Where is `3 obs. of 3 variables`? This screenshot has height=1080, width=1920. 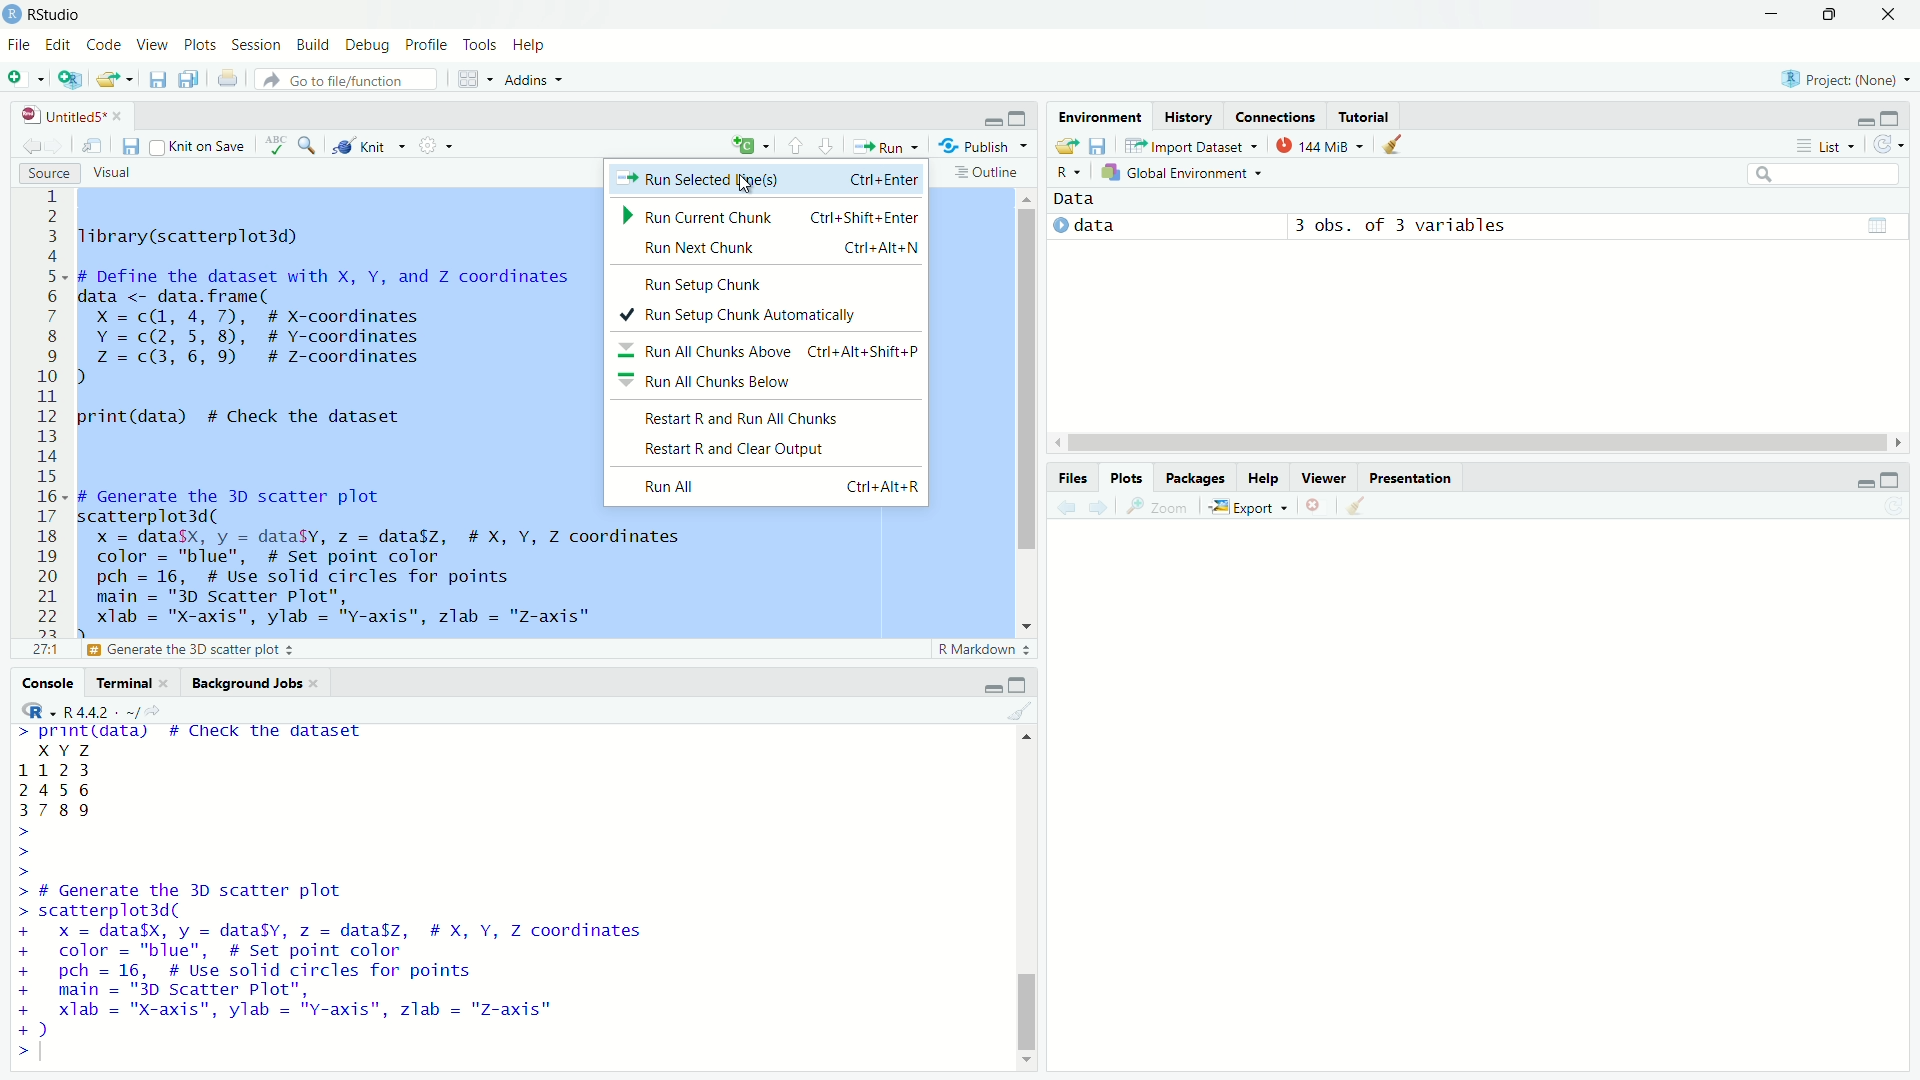
3 obs. of 3 variables is located at coordinates (1416, 226).